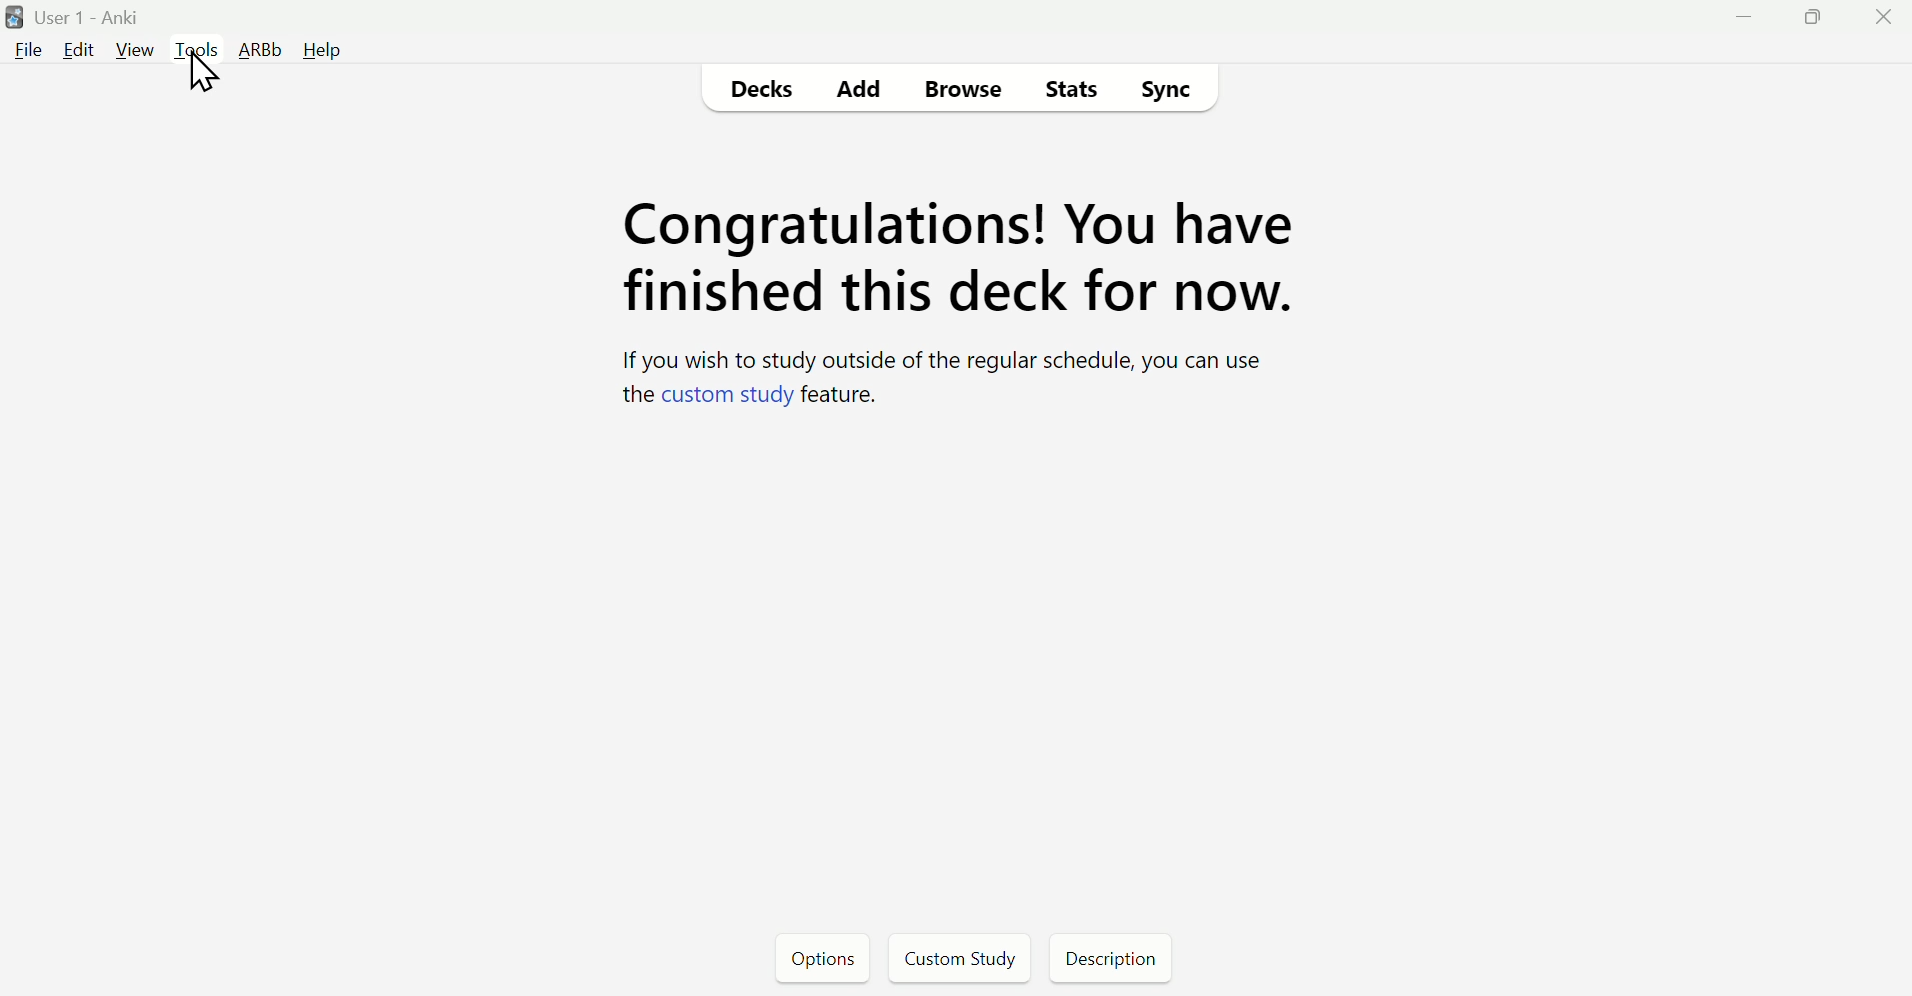 The image size is (1912, 996). What do you see at coordinates (323, 50) in the screenshot?
I see `Help` at bounding box center [323, 50].